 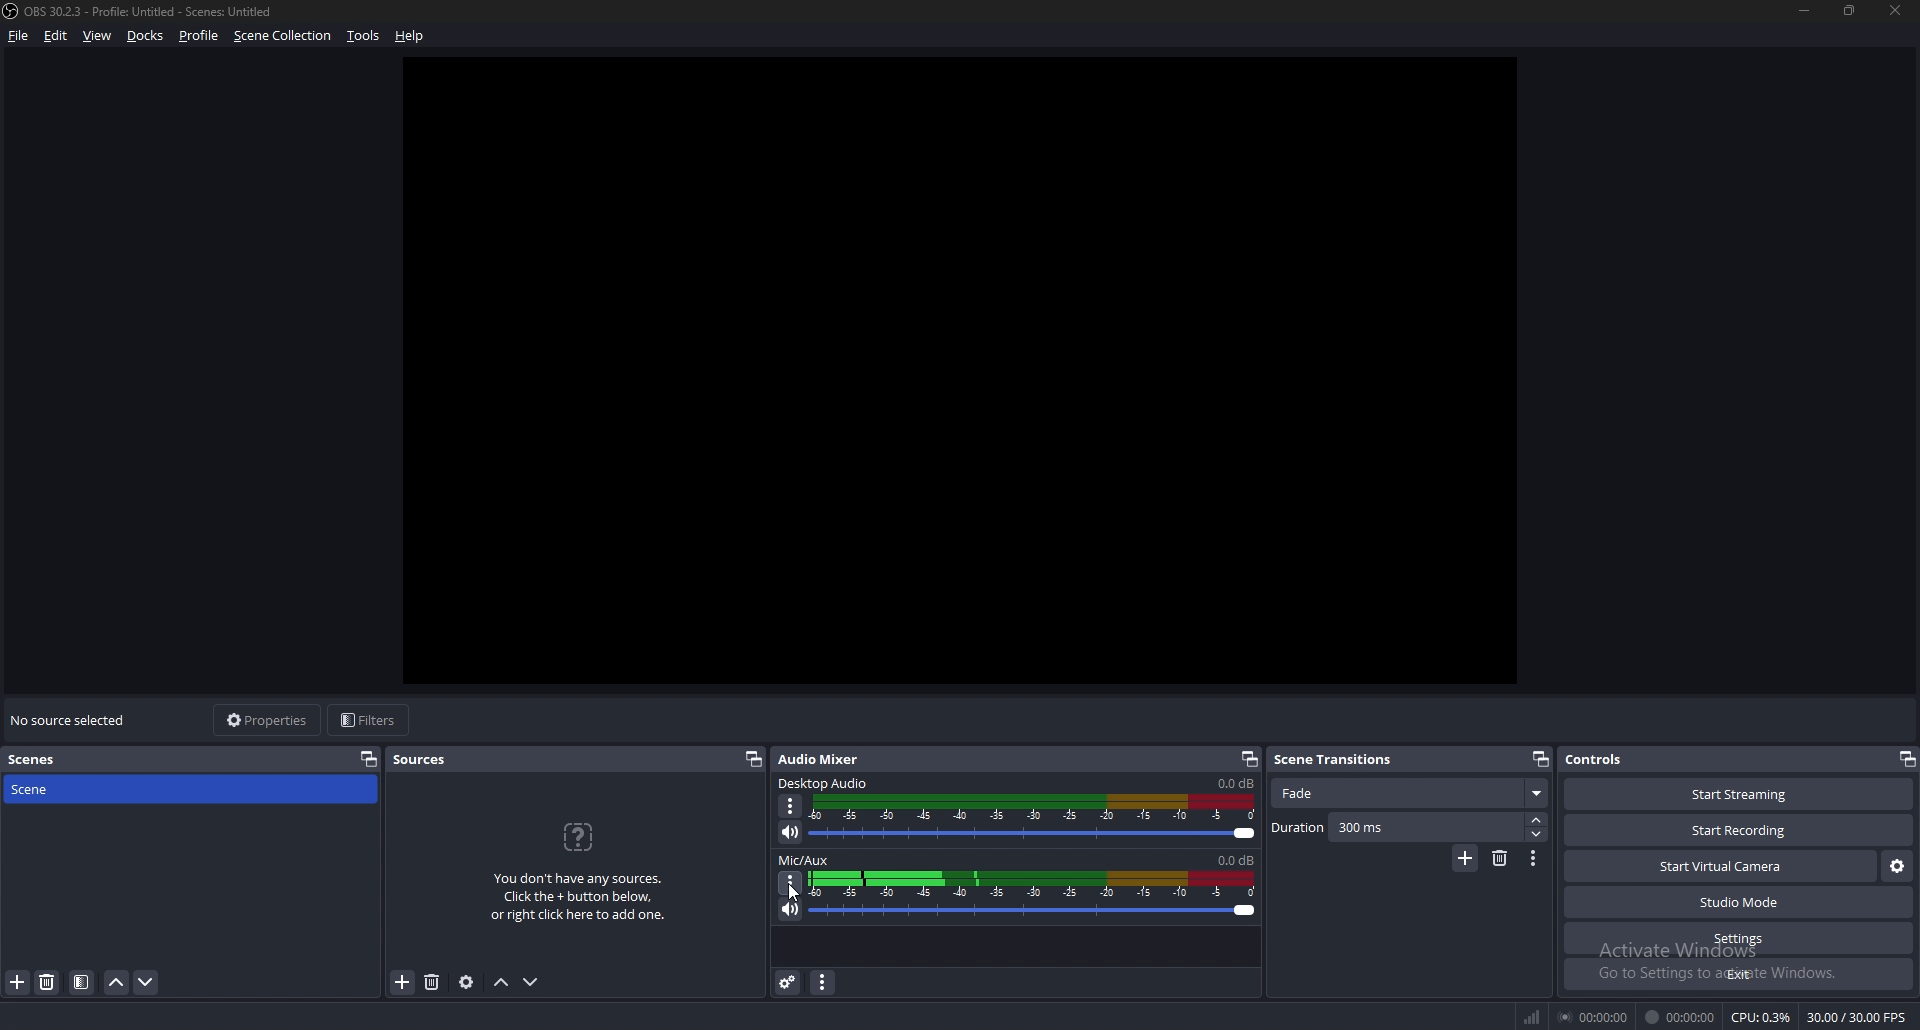 I want to click on start recording, so click(x=1738, y=830).